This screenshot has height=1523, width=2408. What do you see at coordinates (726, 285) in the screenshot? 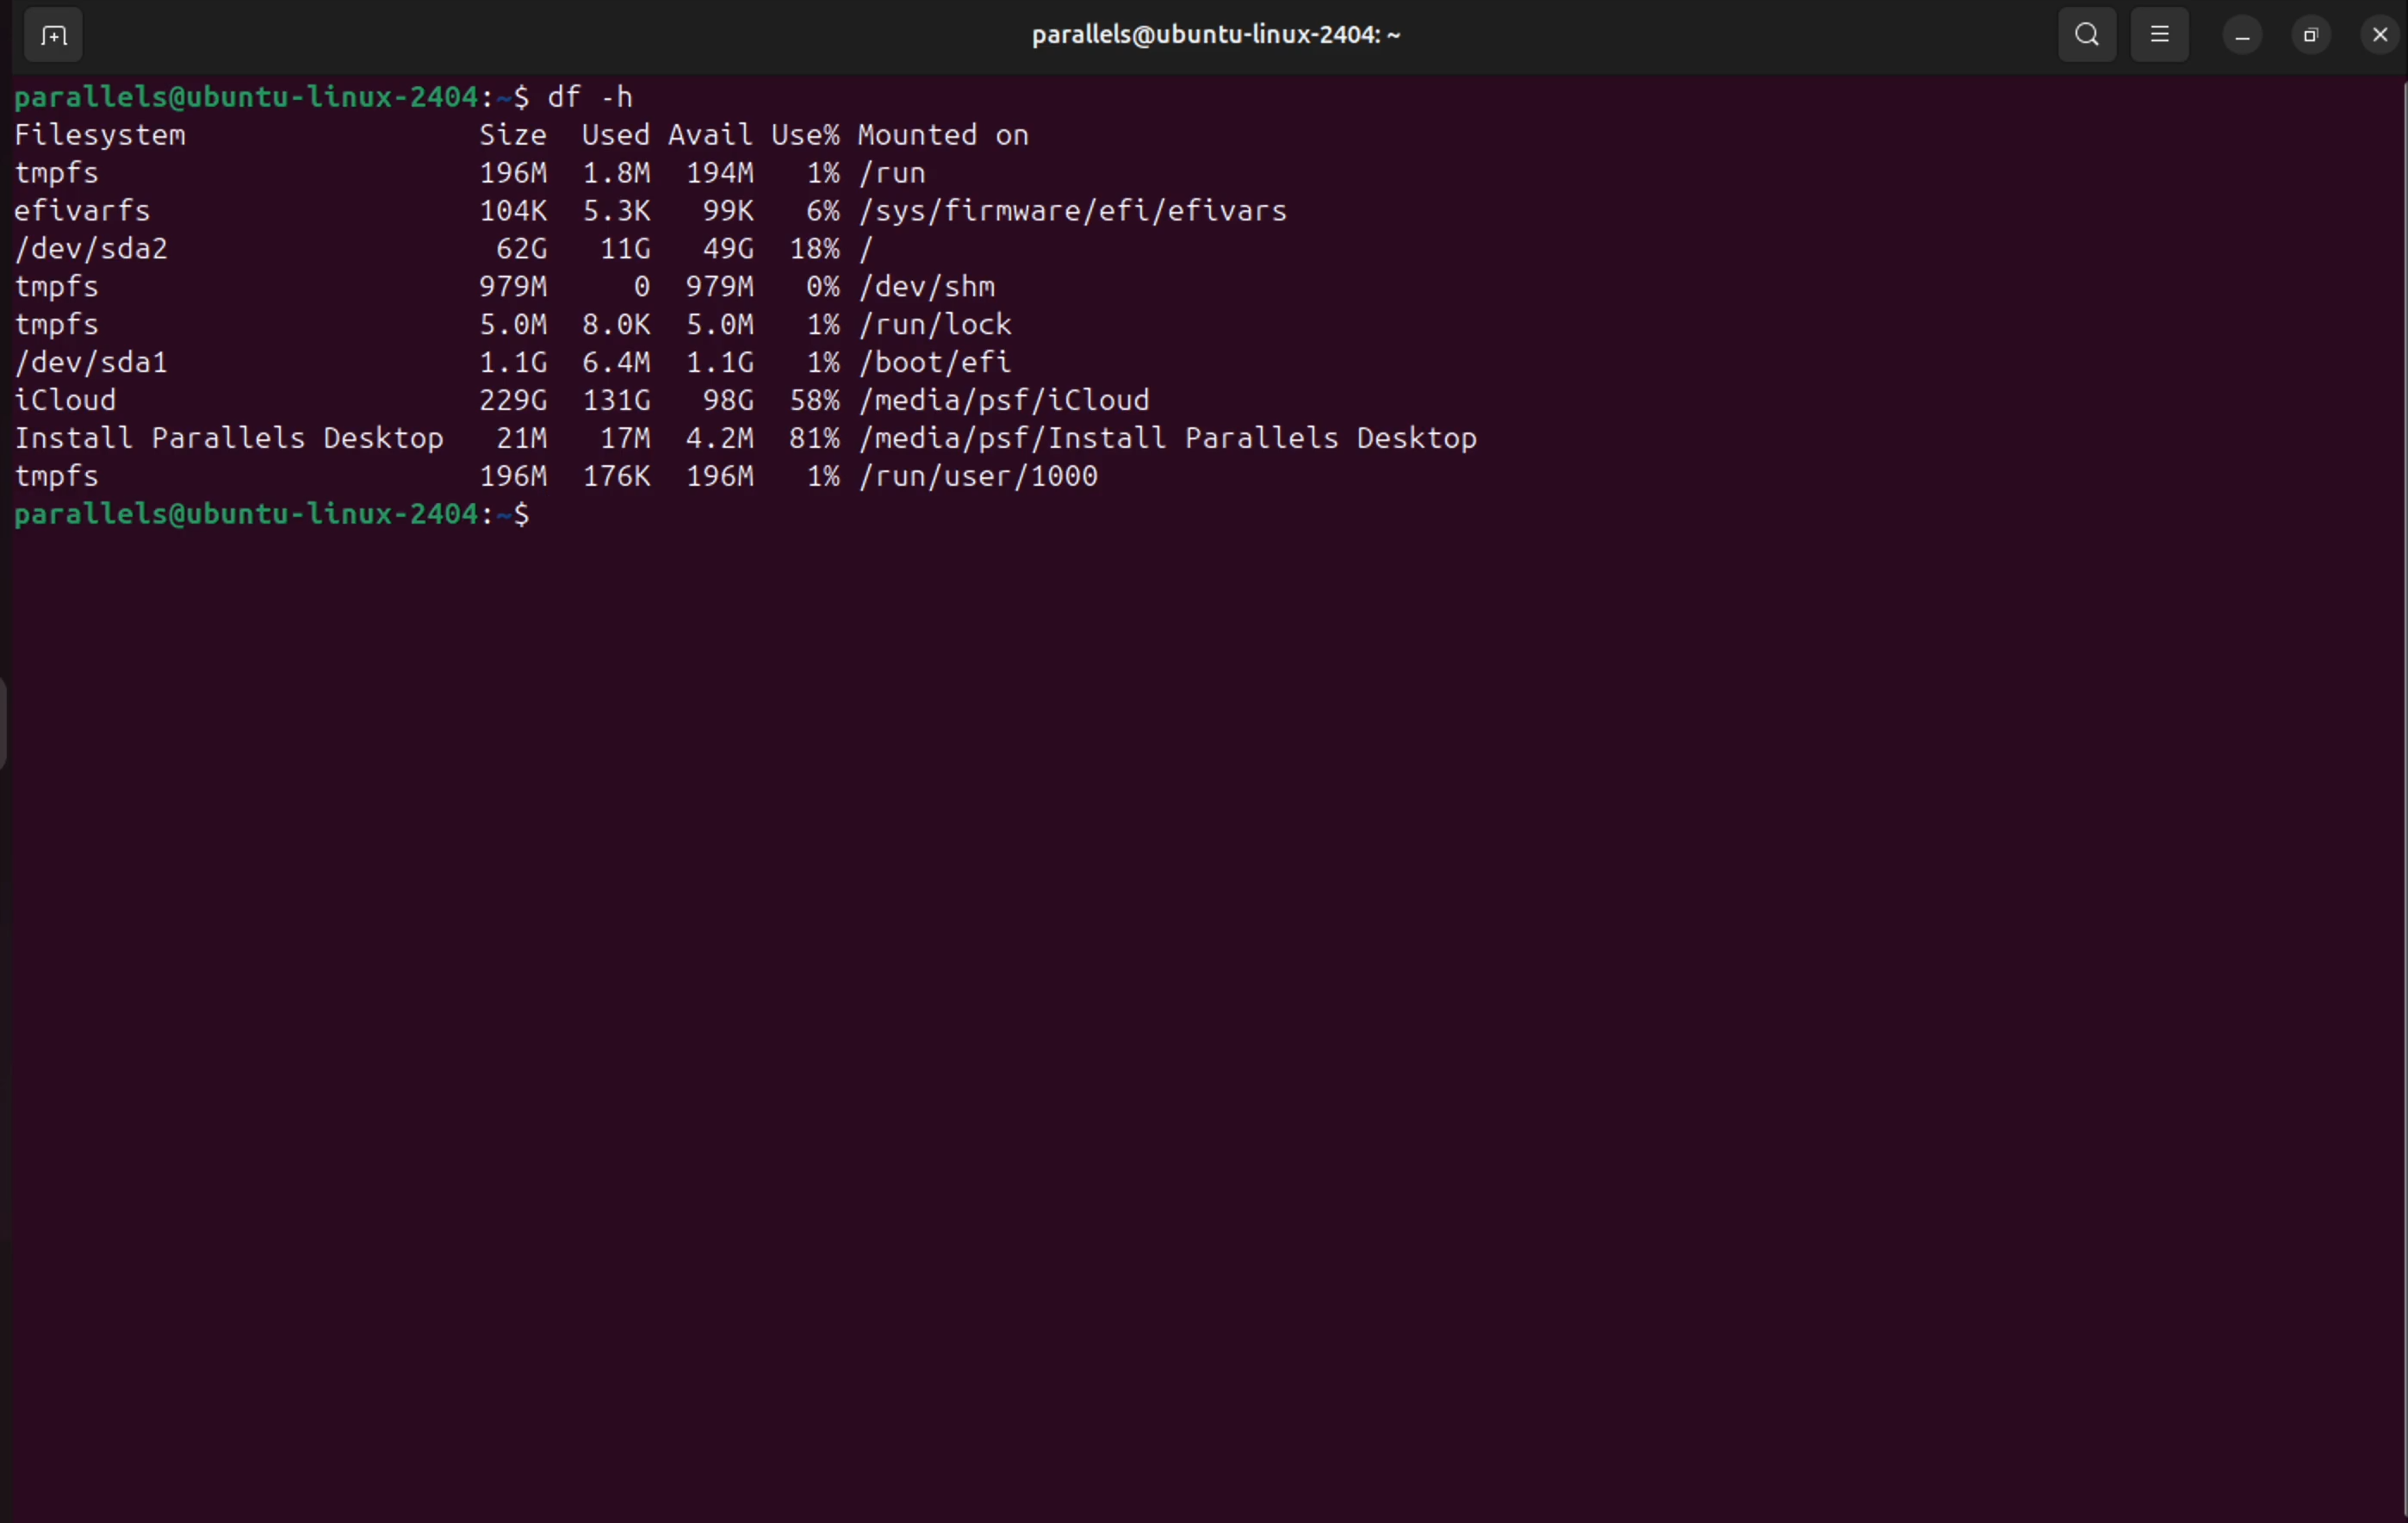
I see `979m` at bounding box center [726, 285].